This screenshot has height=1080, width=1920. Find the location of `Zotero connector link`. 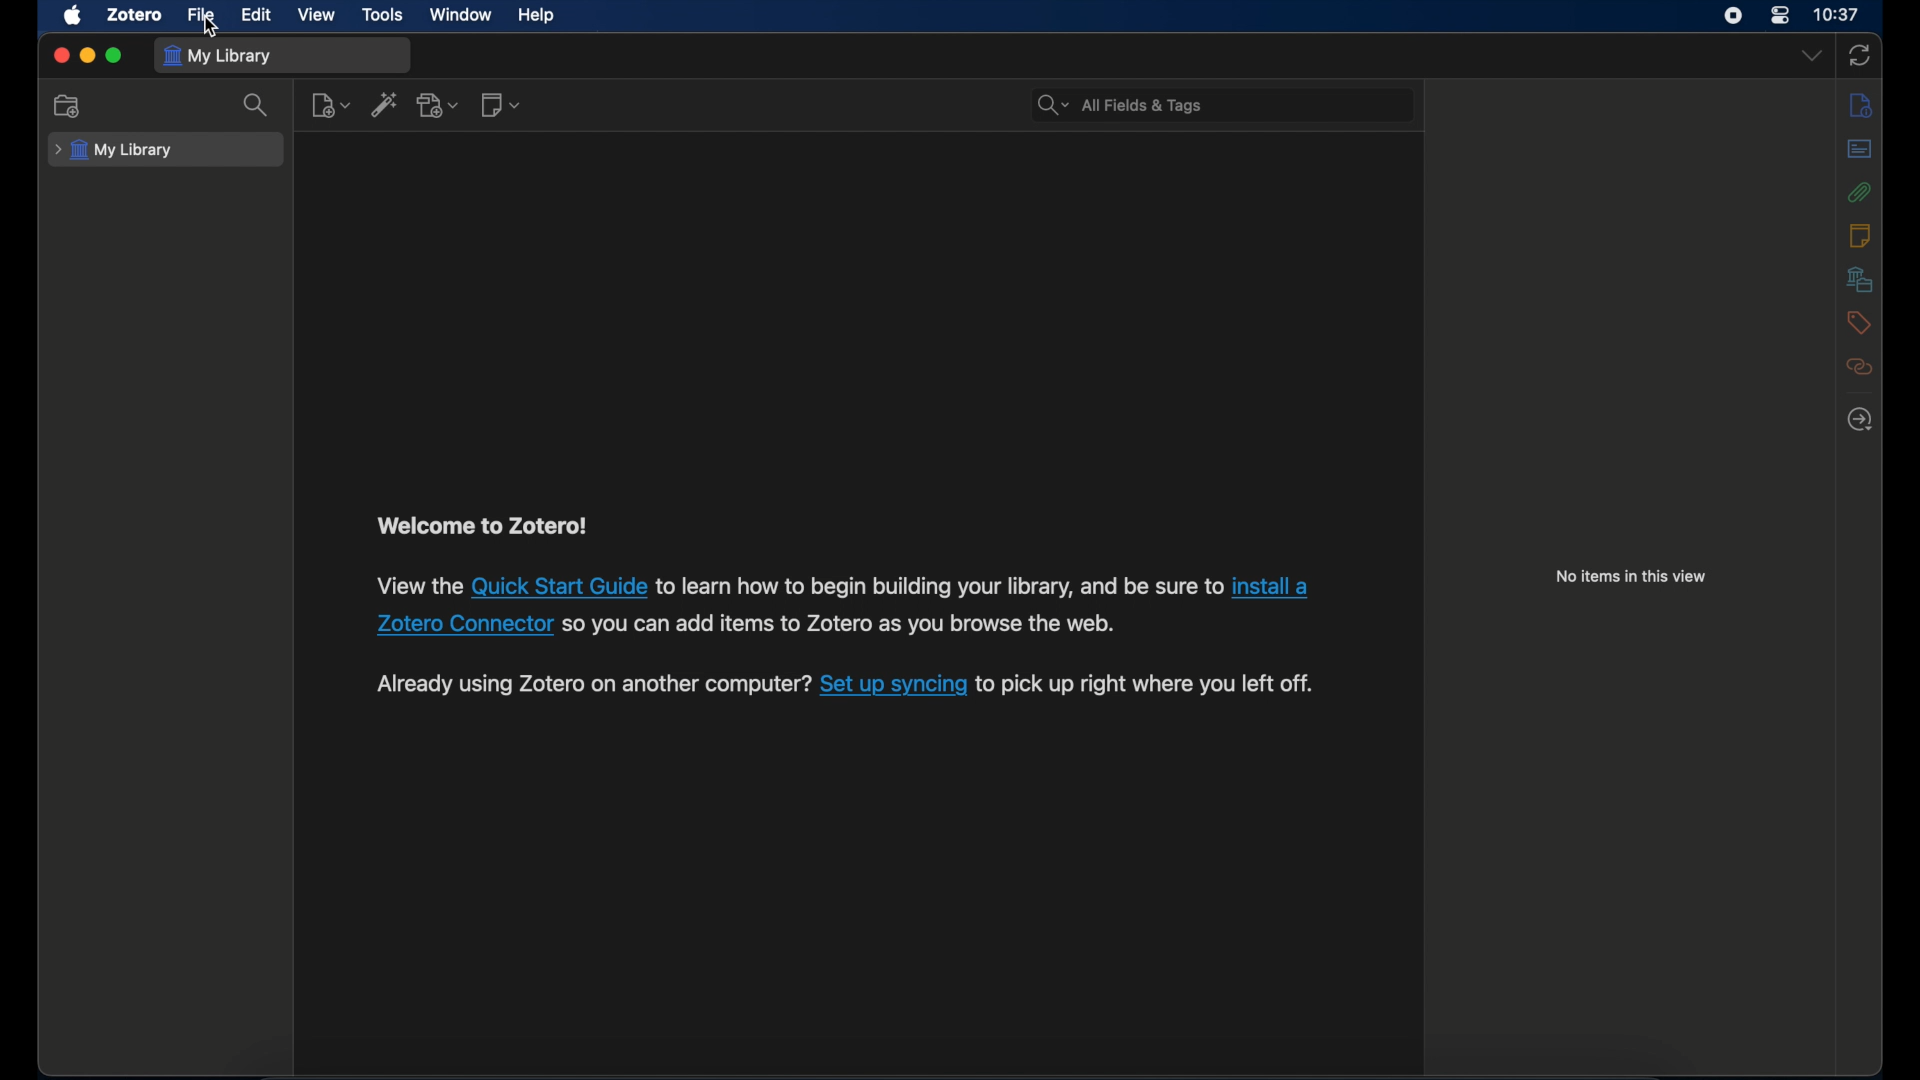

Zotero connector link is located at coordinates (1270, 585).